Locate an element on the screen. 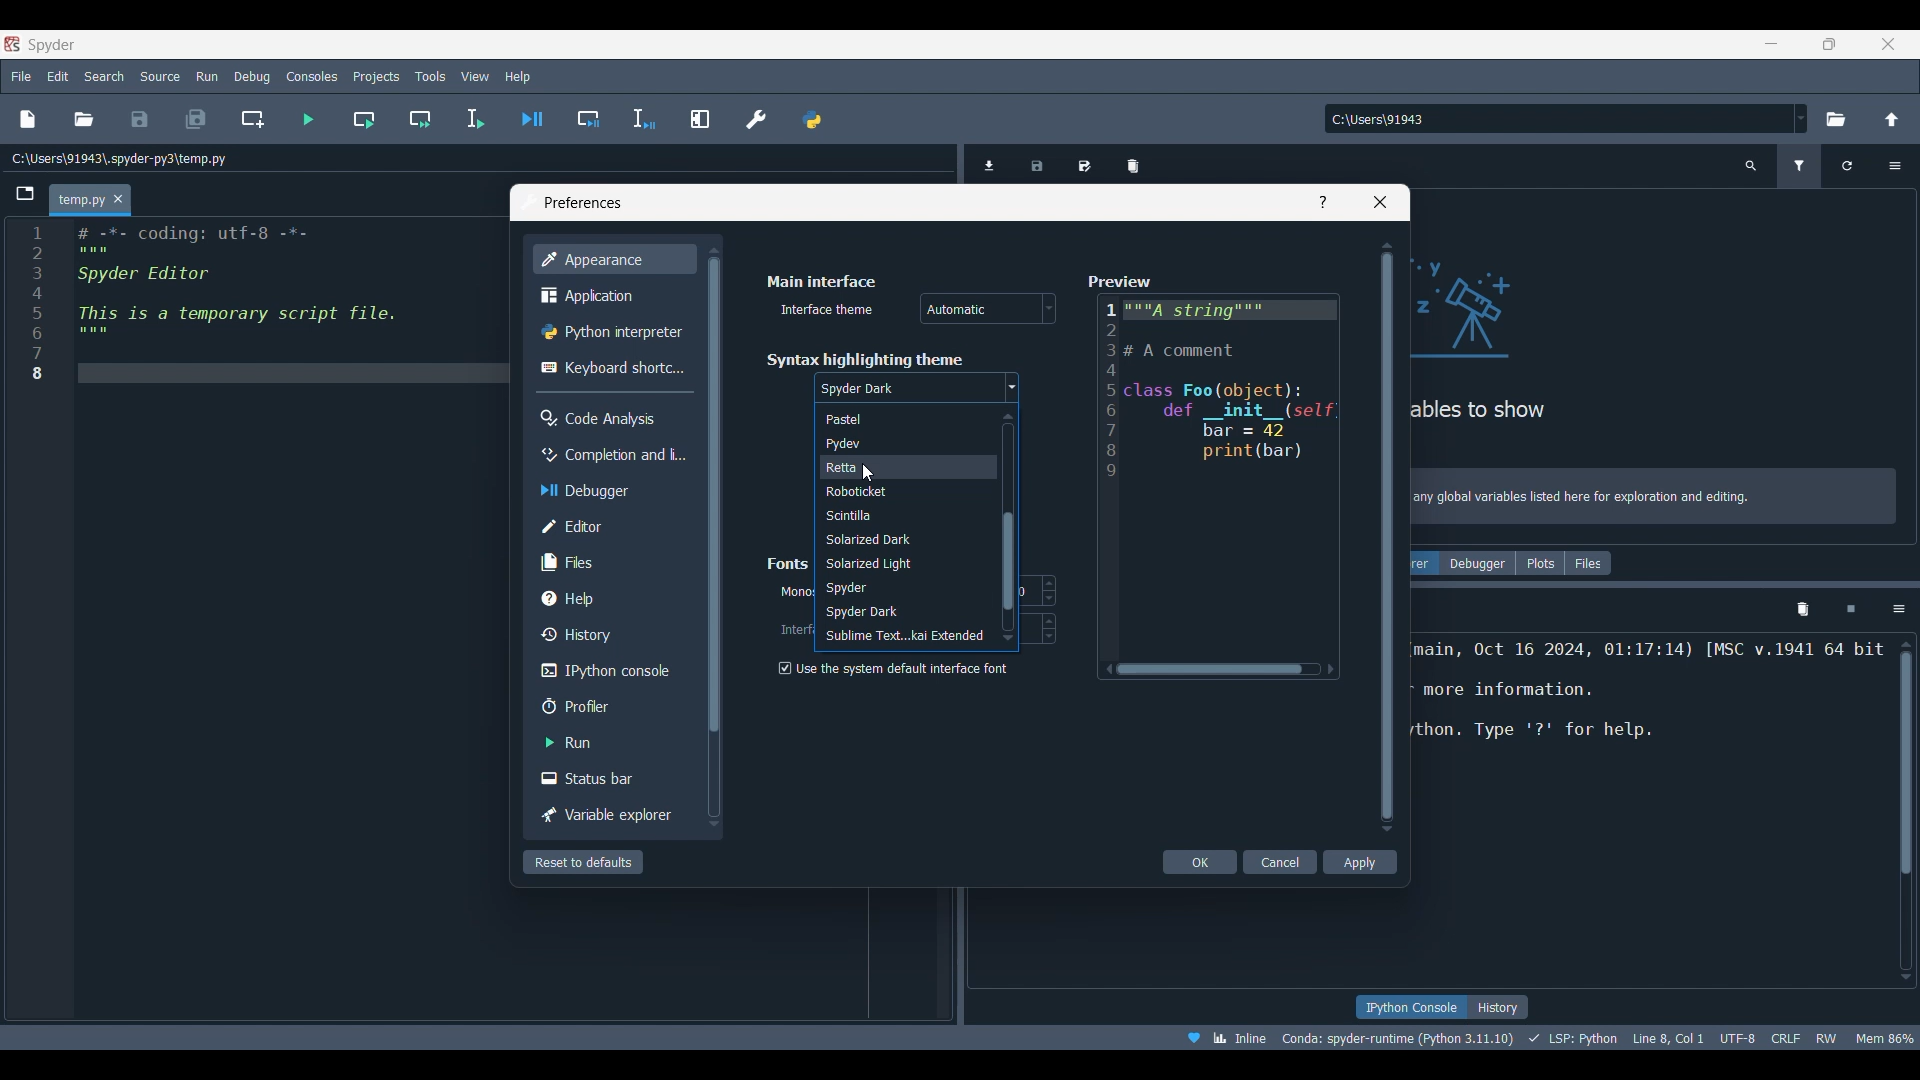 The height and width of the screenshot is (1080, 1920). Open is located at coordinates (84, 119).